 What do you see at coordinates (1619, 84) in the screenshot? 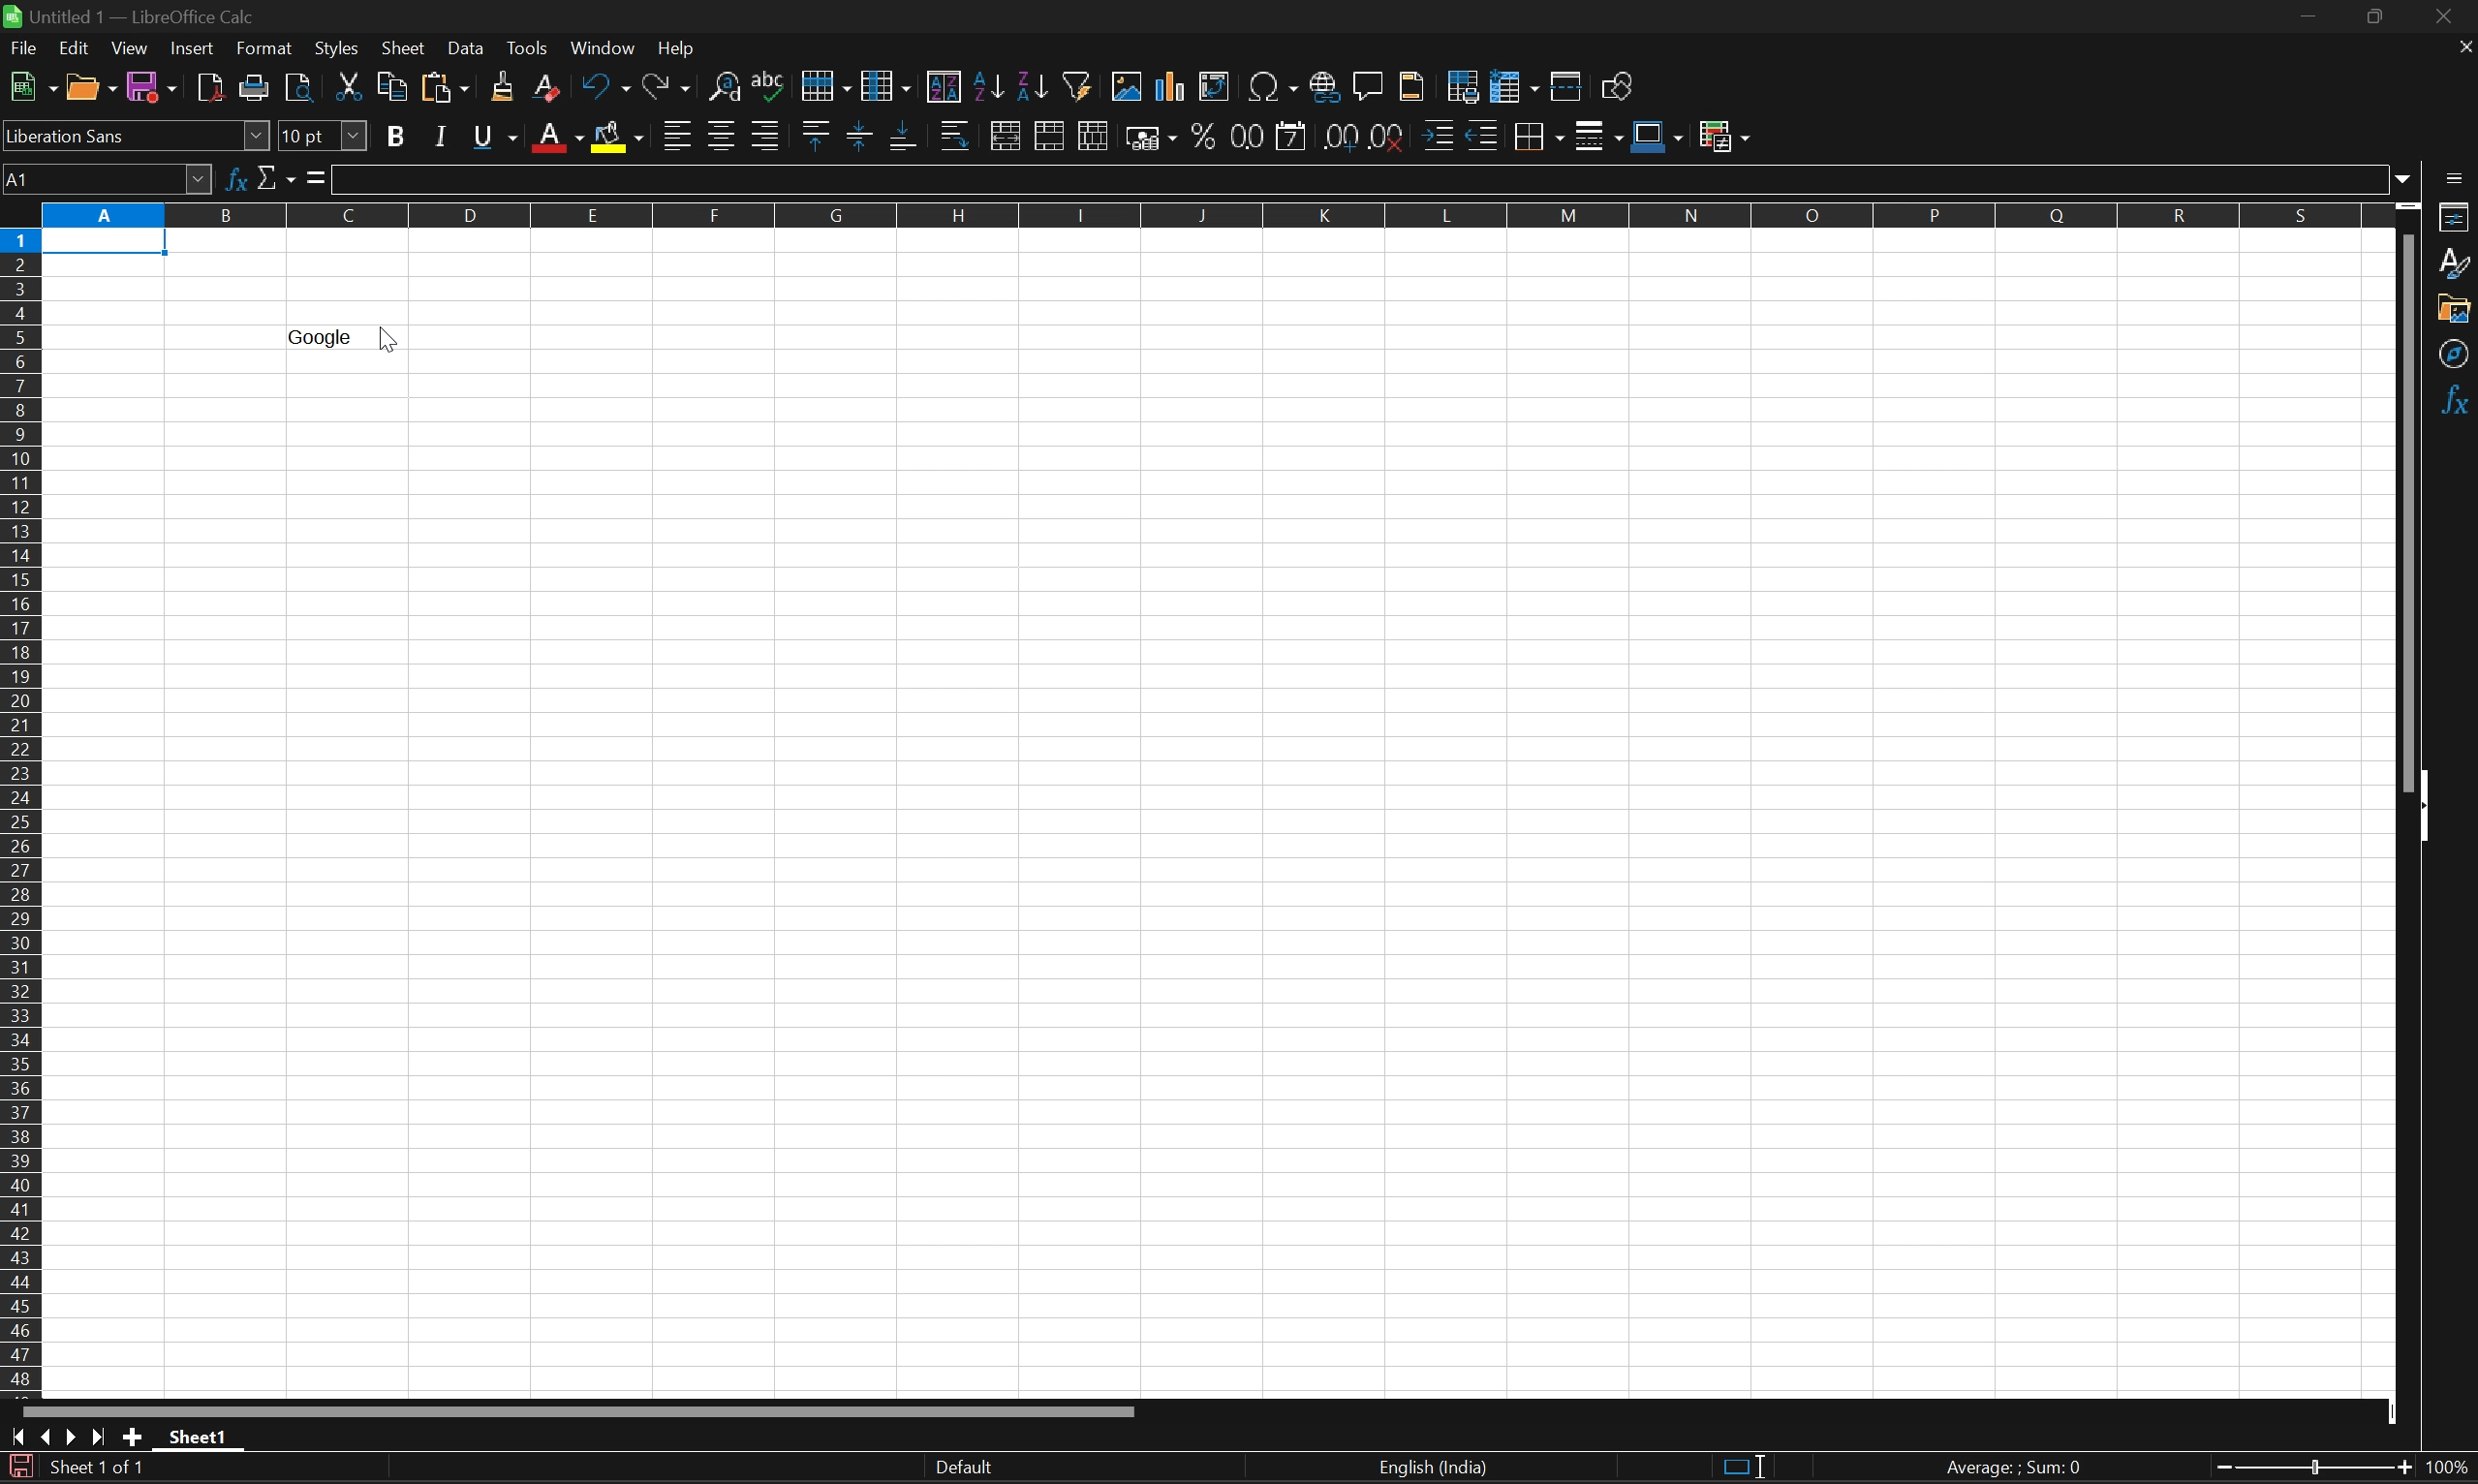
I see `Show draw functions` at bounding box center [1619, 84].